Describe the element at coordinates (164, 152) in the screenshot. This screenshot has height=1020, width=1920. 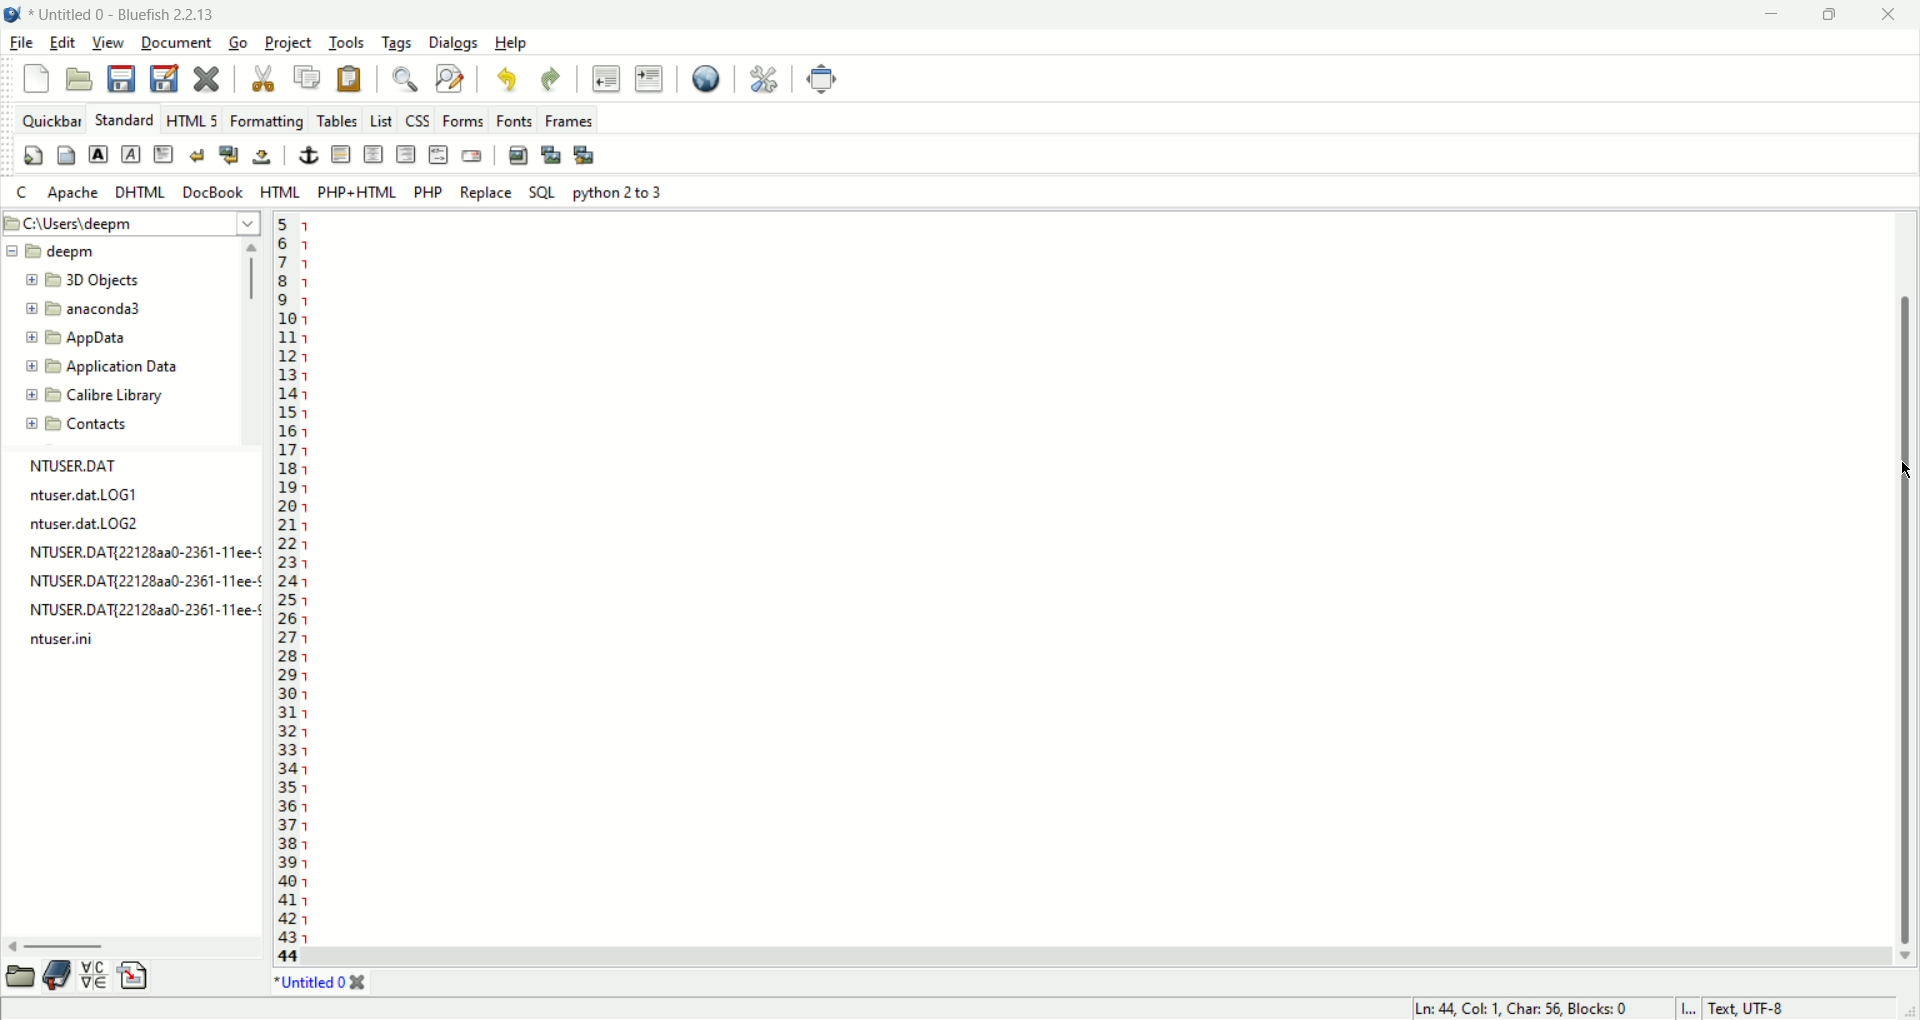
I see `paragraph` at that location.